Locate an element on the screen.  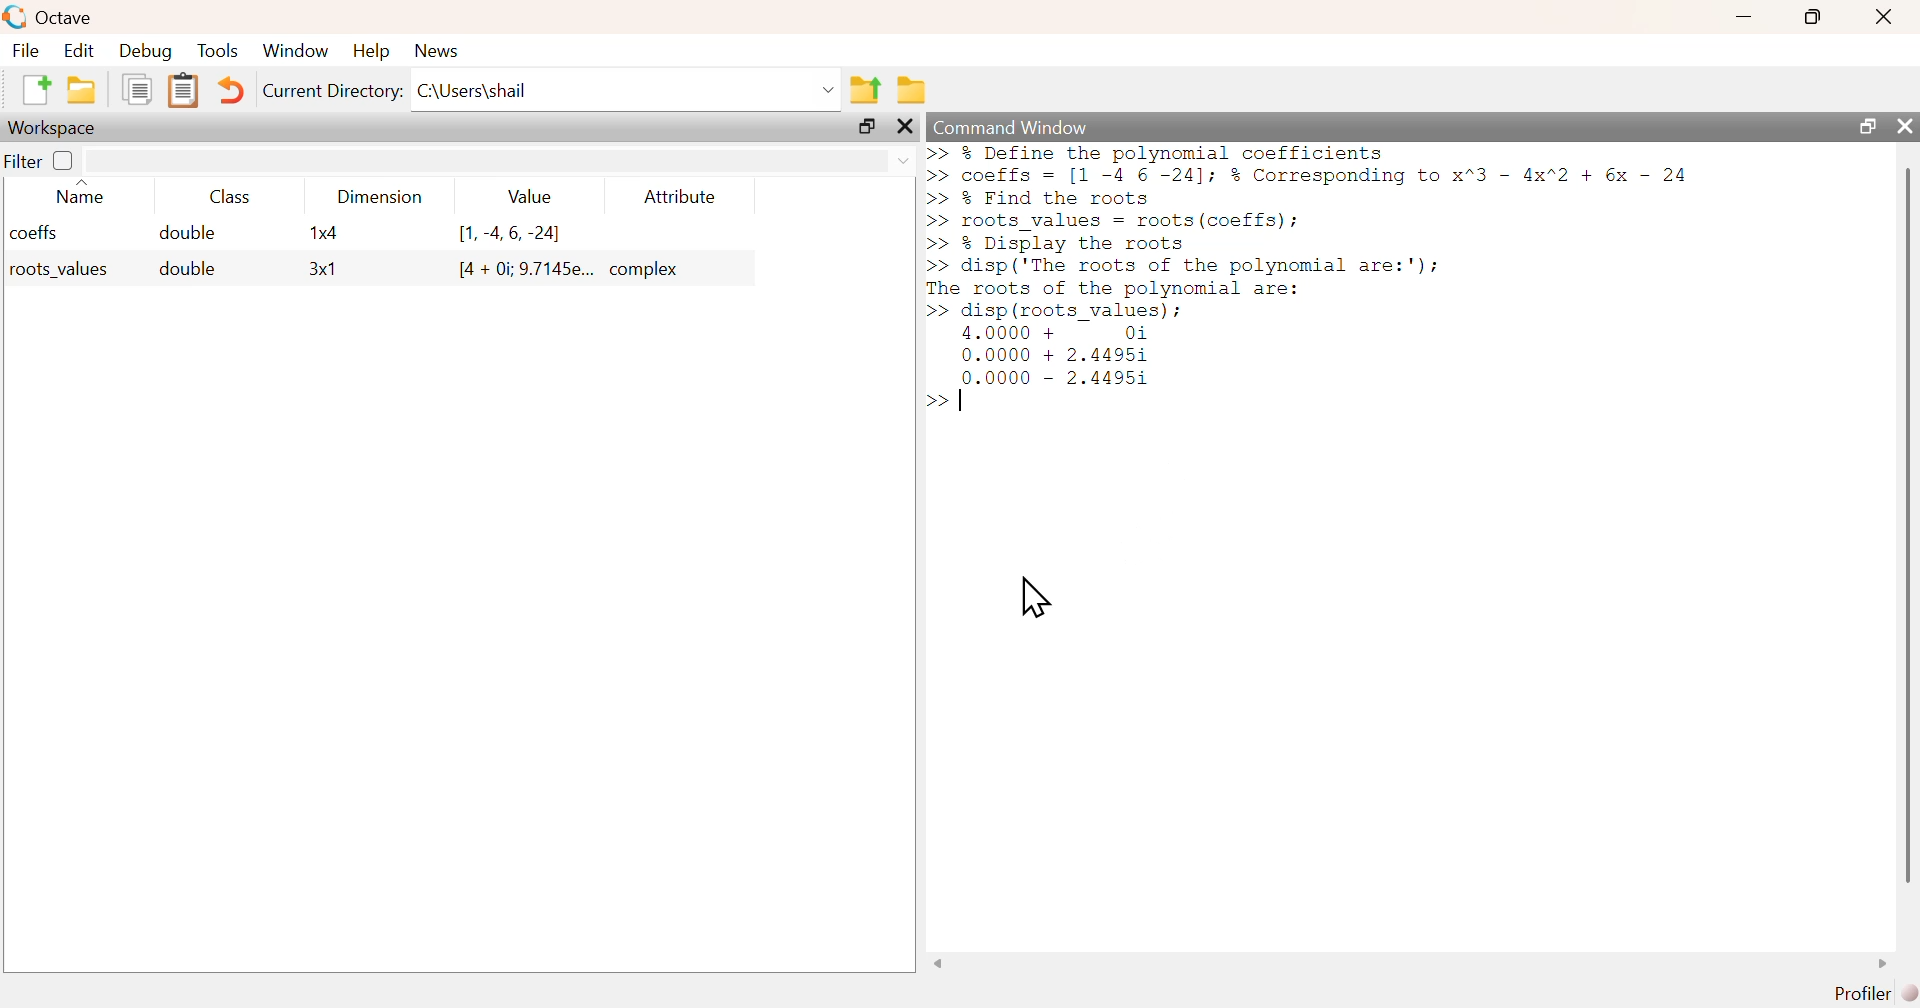
Window is located at coordinates (296, 50).